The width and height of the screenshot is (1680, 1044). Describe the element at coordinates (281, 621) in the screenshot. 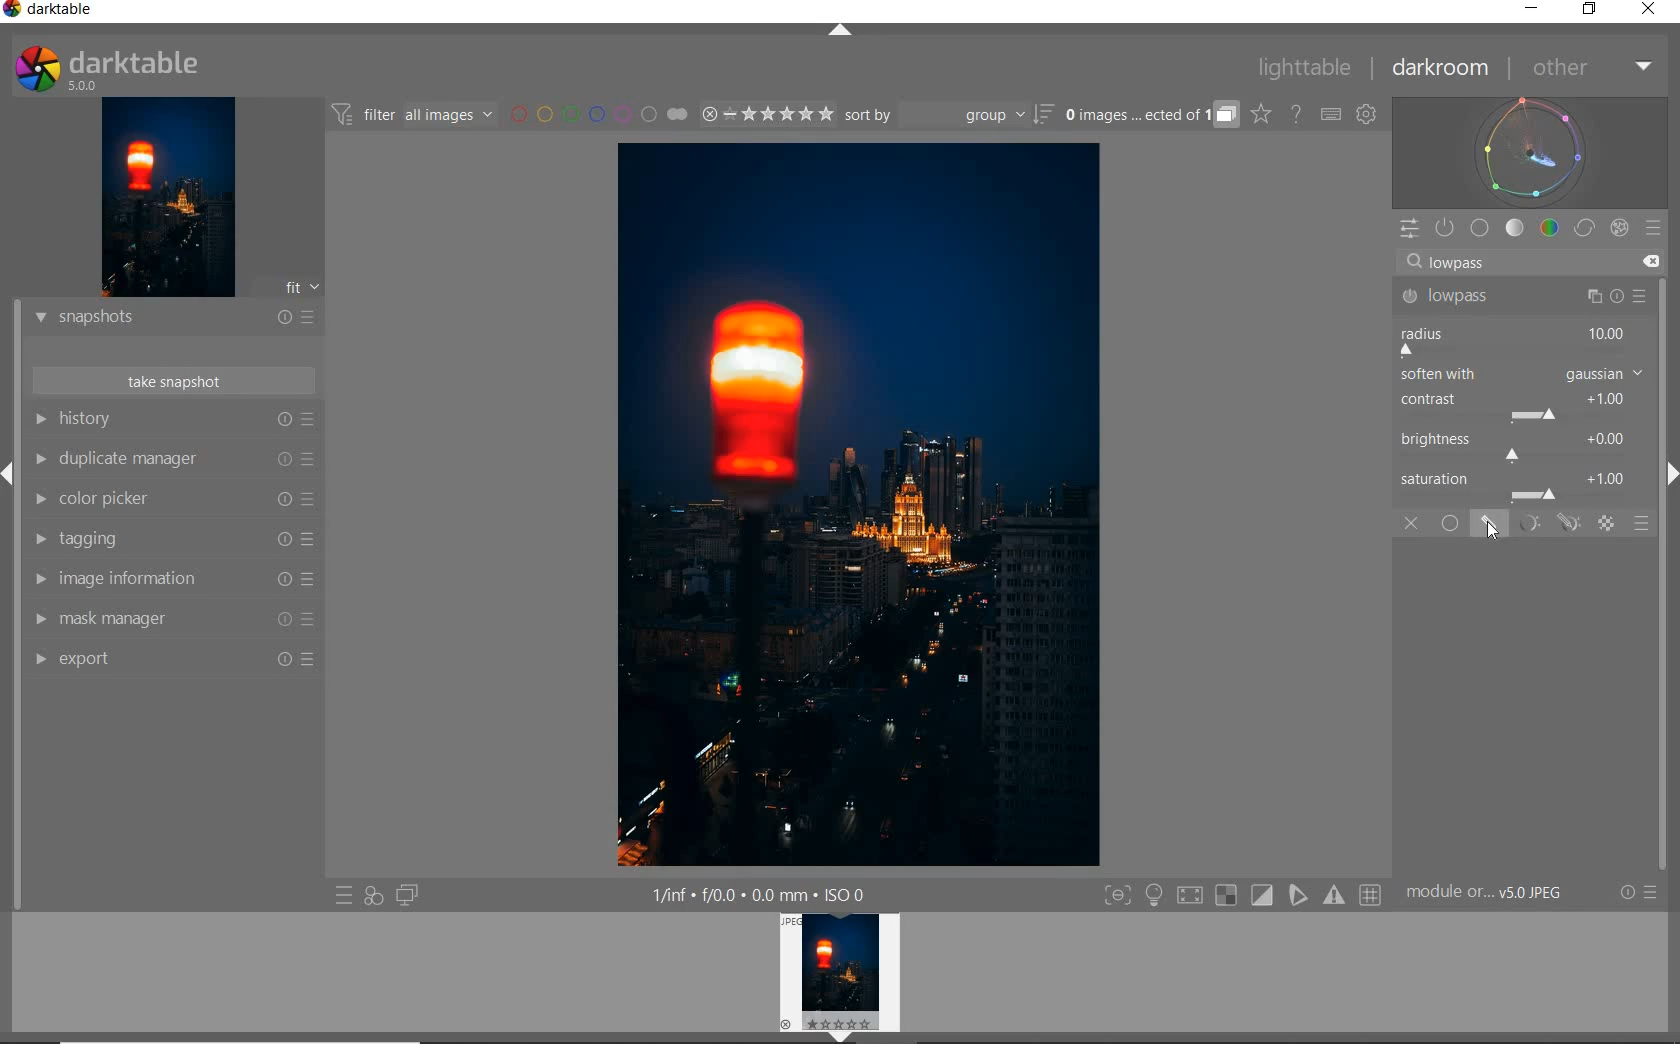

I see `Reset` at that location.